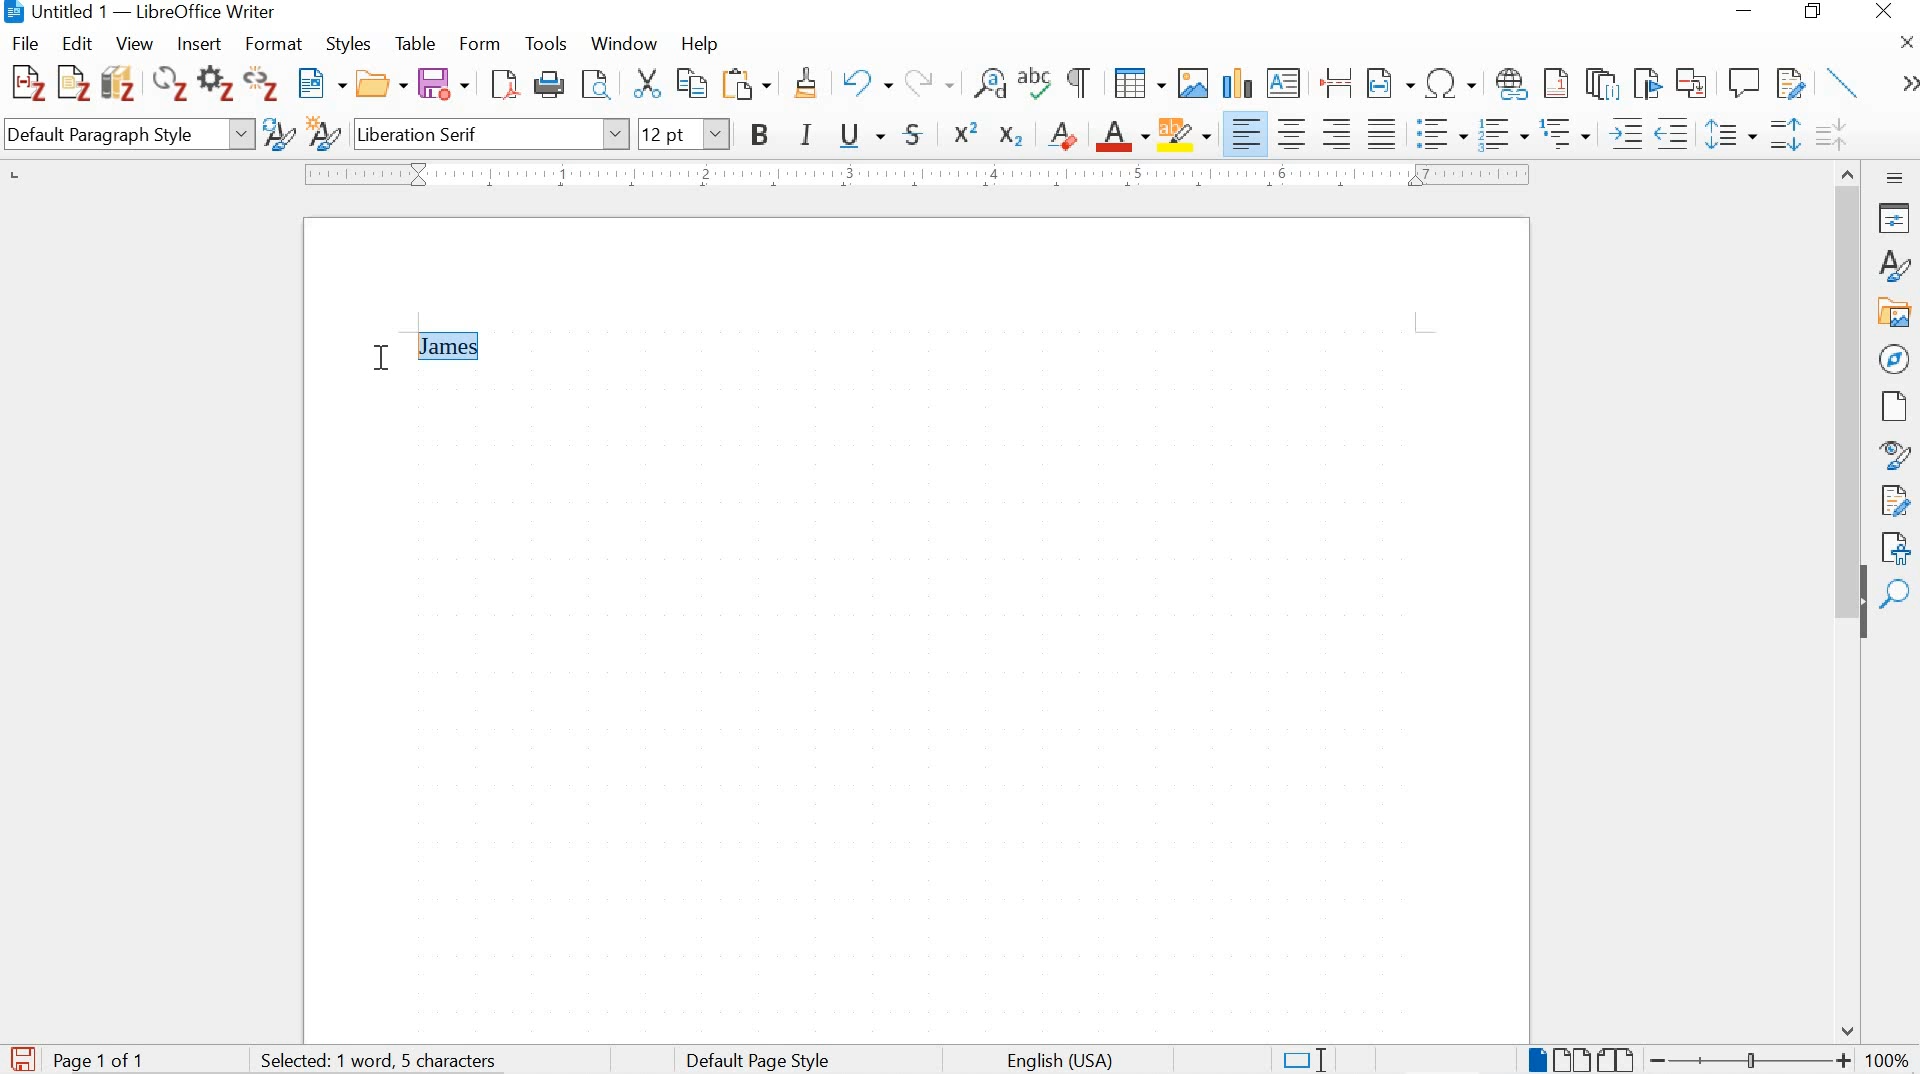 This screenshot has height=1074, width=1920. I want to click on track changes function, so click(1787, 81).